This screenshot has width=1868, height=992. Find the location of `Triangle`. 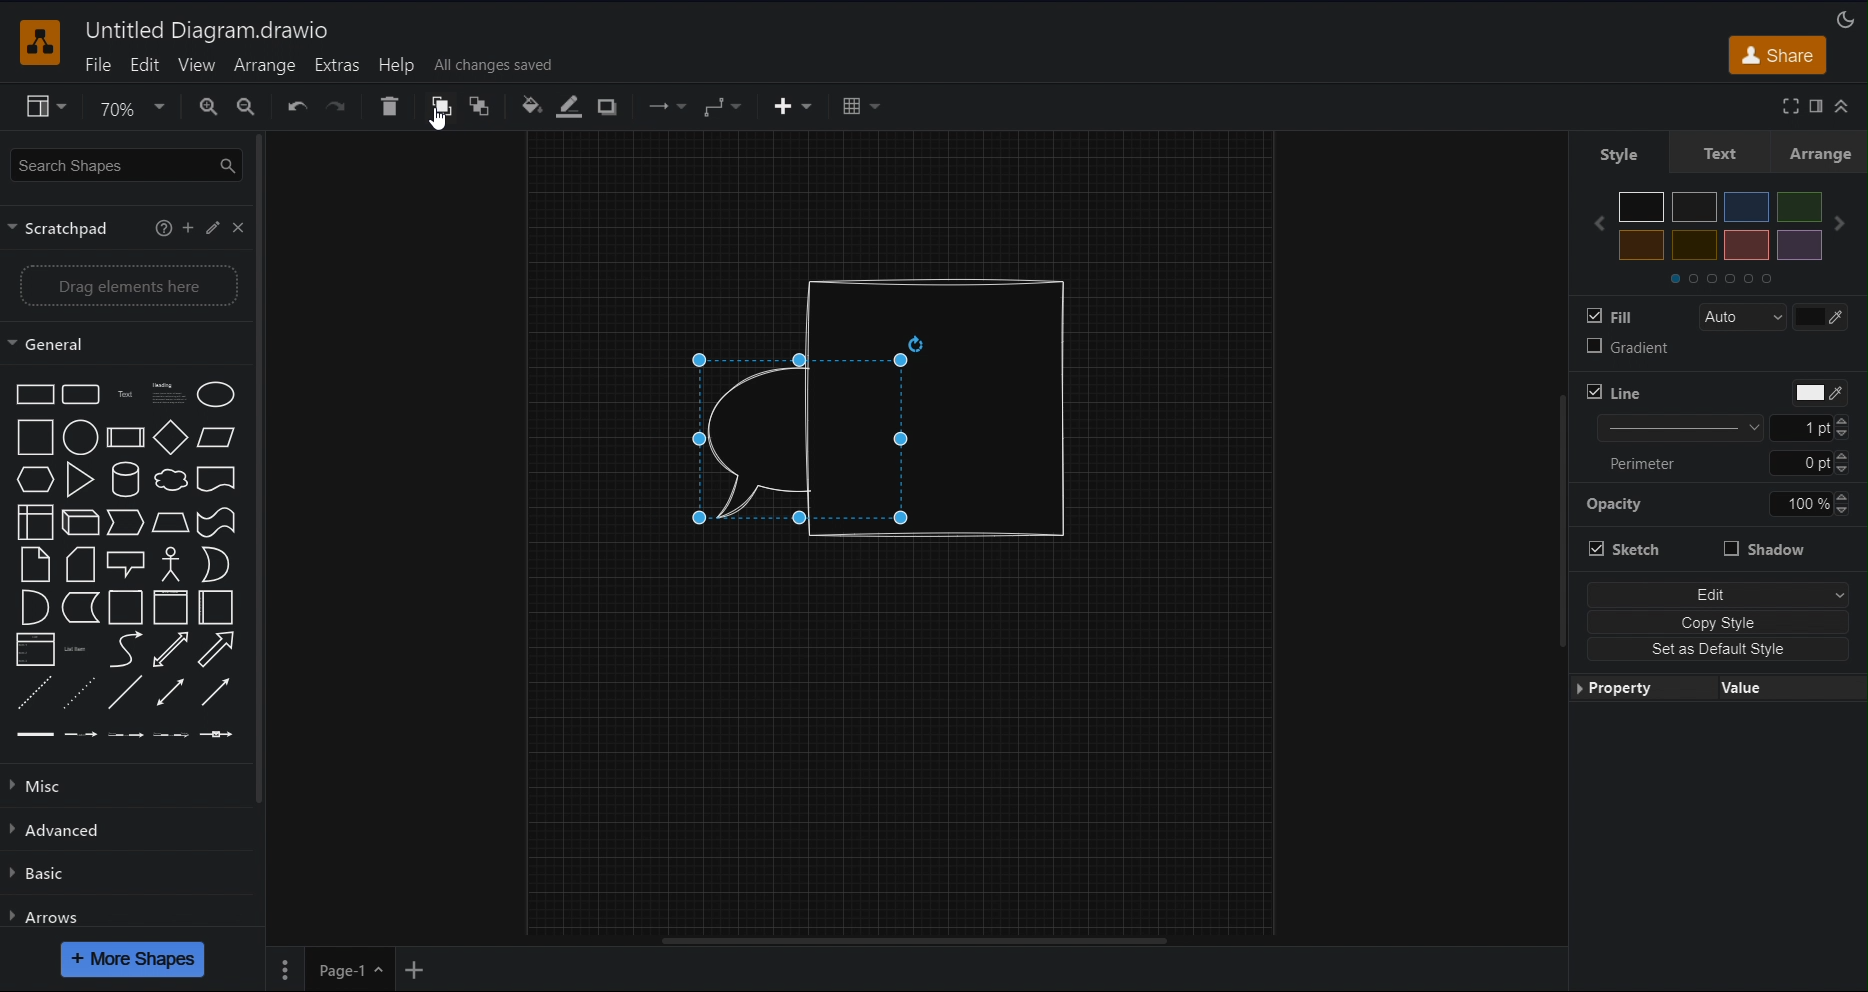

Triangle is located at coordinates (79, 479).